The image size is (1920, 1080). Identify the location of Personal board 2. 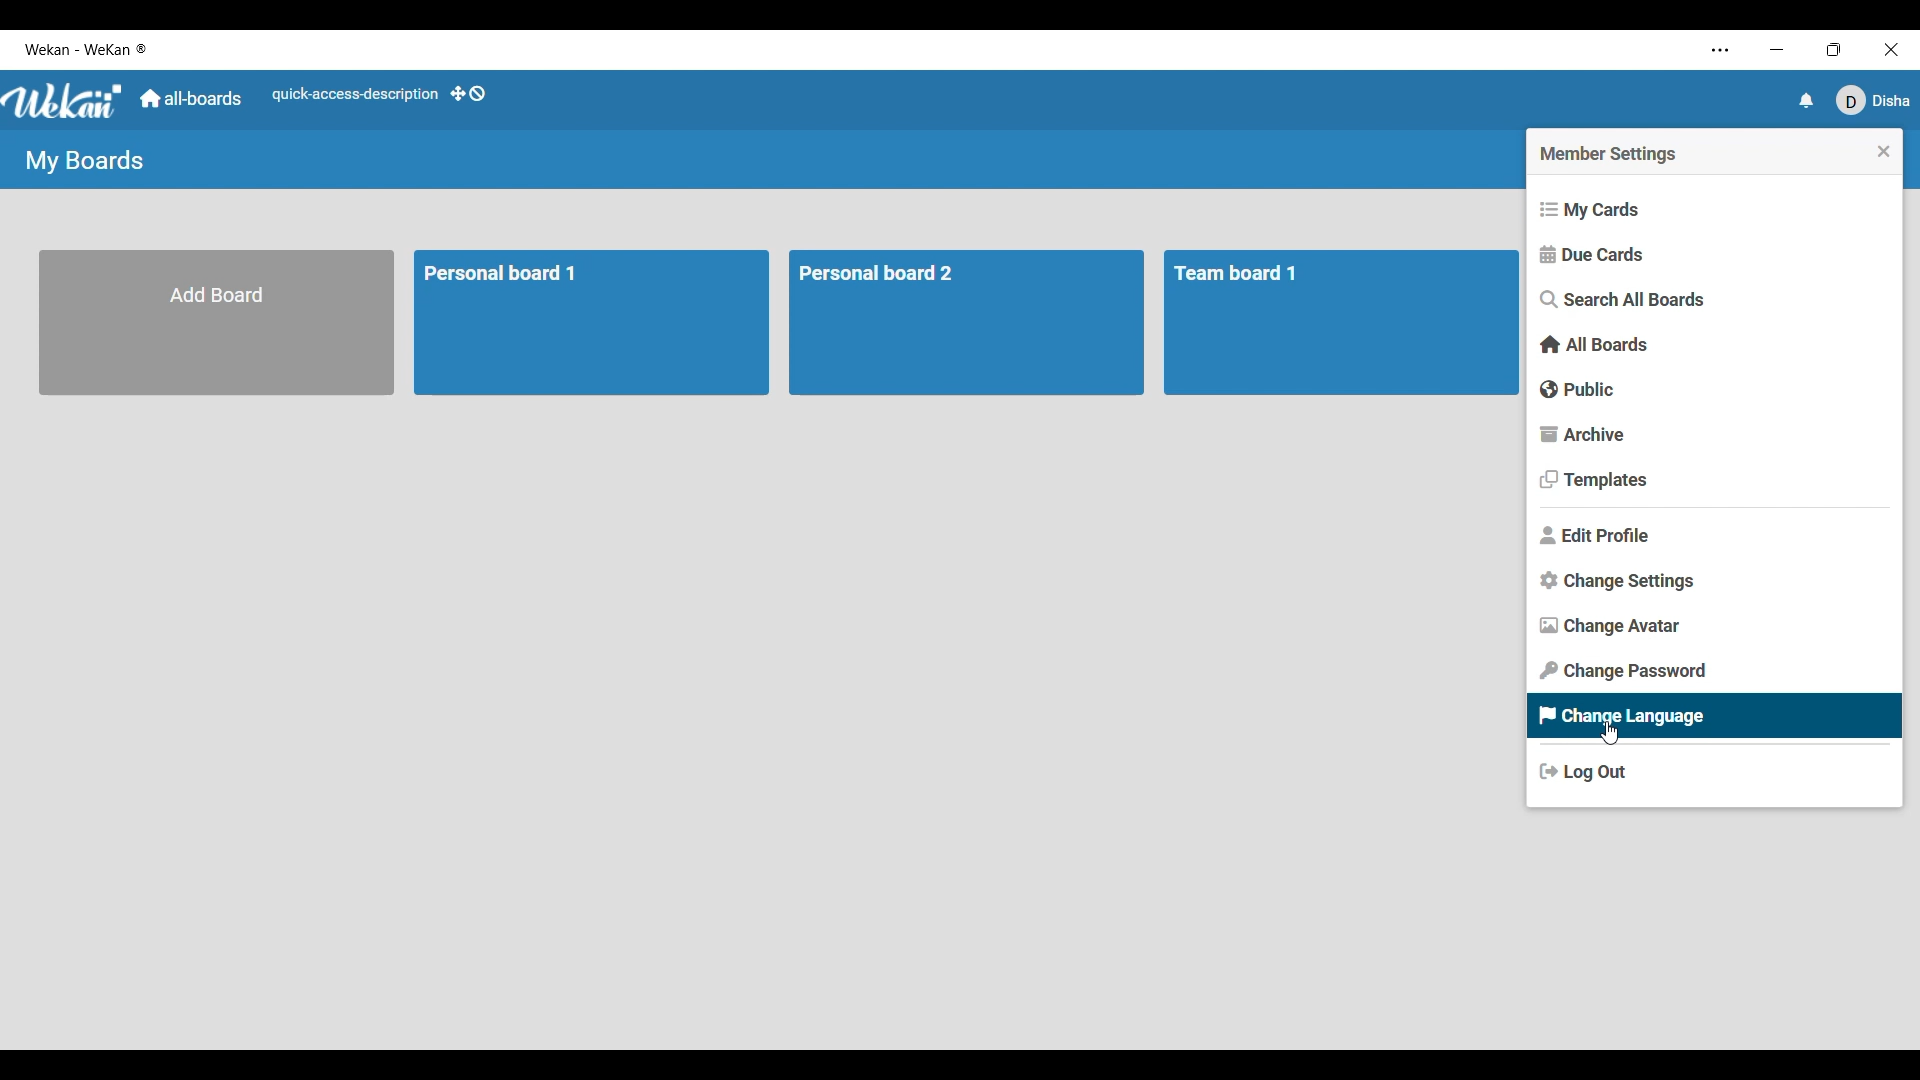
(963, 324).